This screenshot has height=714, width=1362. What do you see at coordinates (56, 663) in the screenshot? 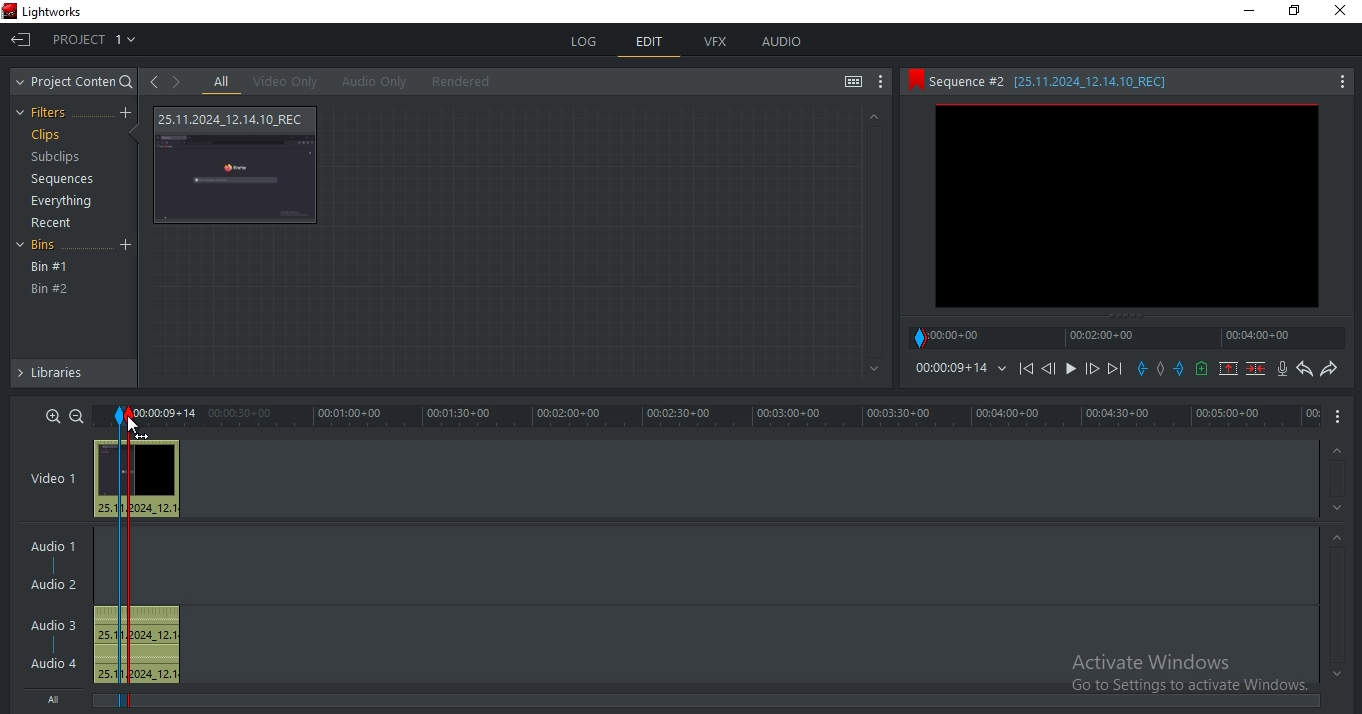
I see `Audio` at bounding box center [56, 663].